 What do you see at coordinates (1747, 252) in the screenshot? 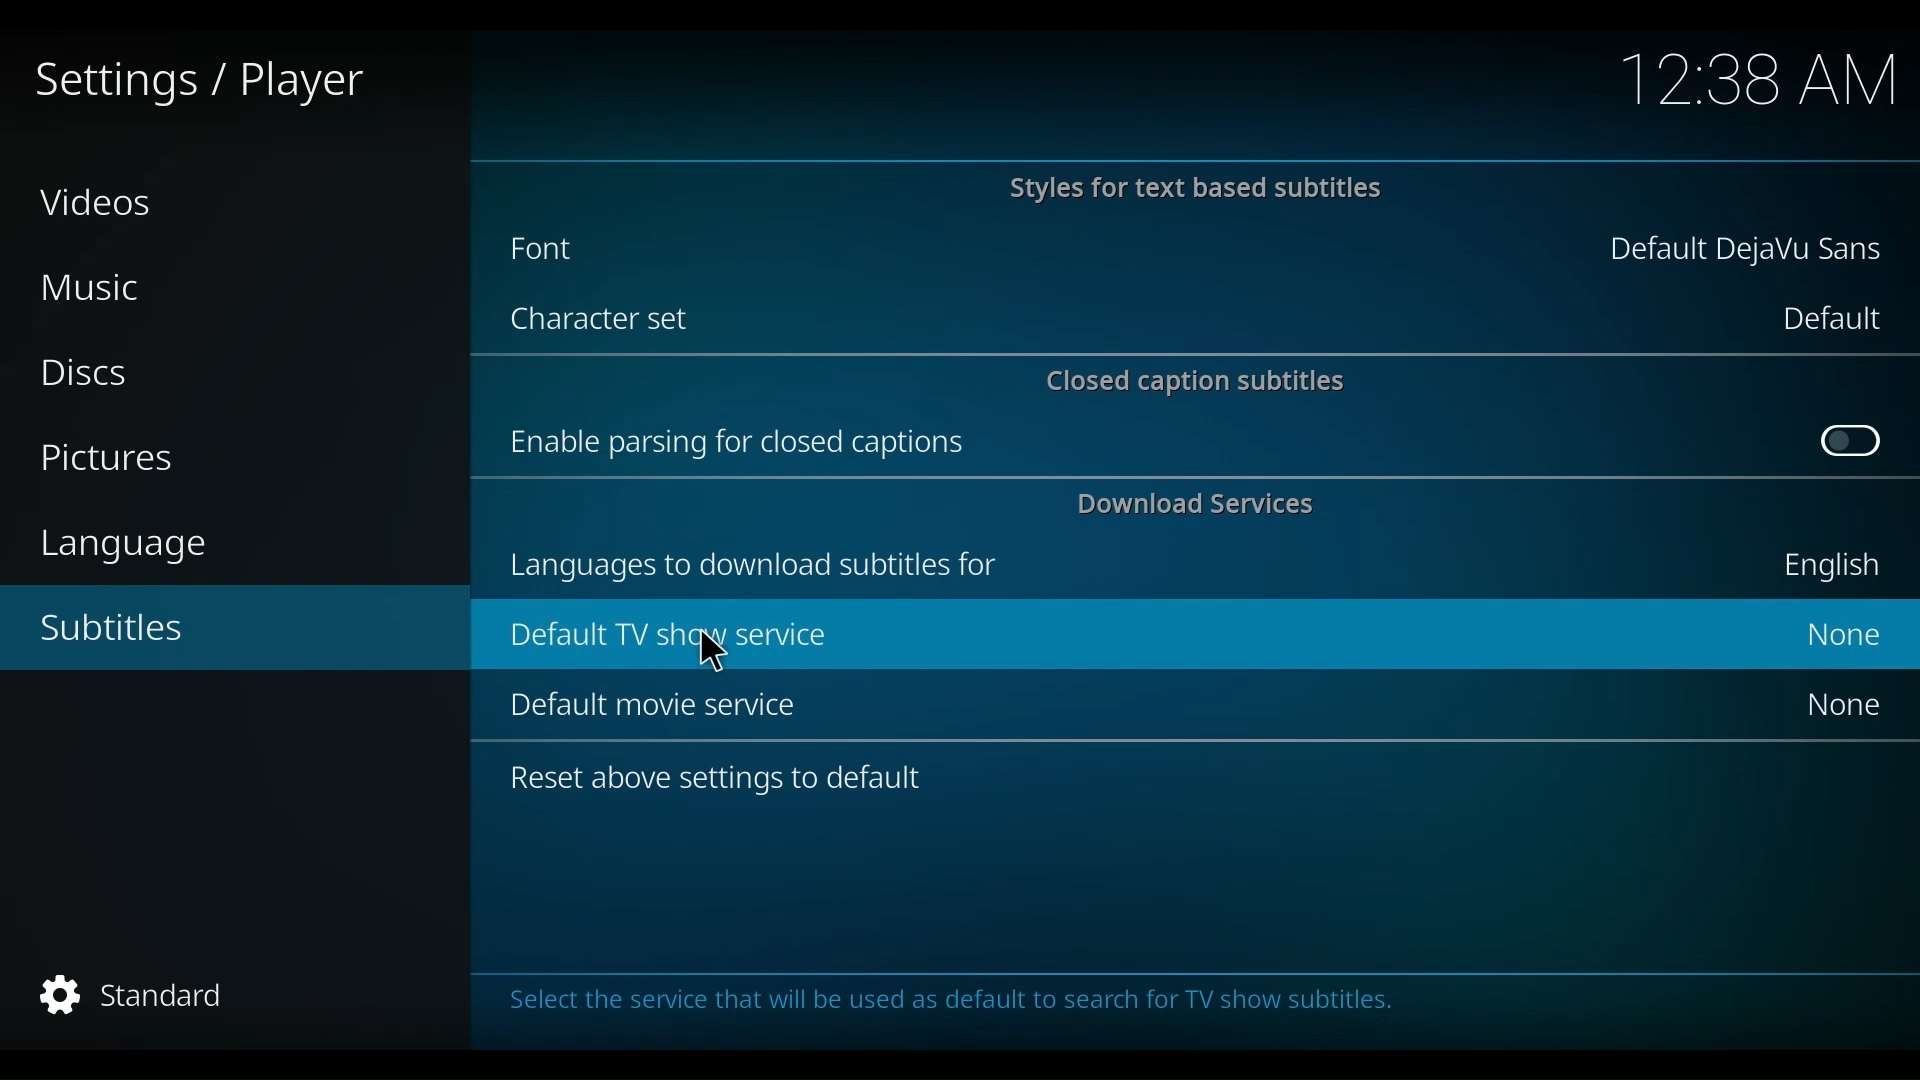
I see `Default DejaVu Sans` at bounding box center [1747, 252].